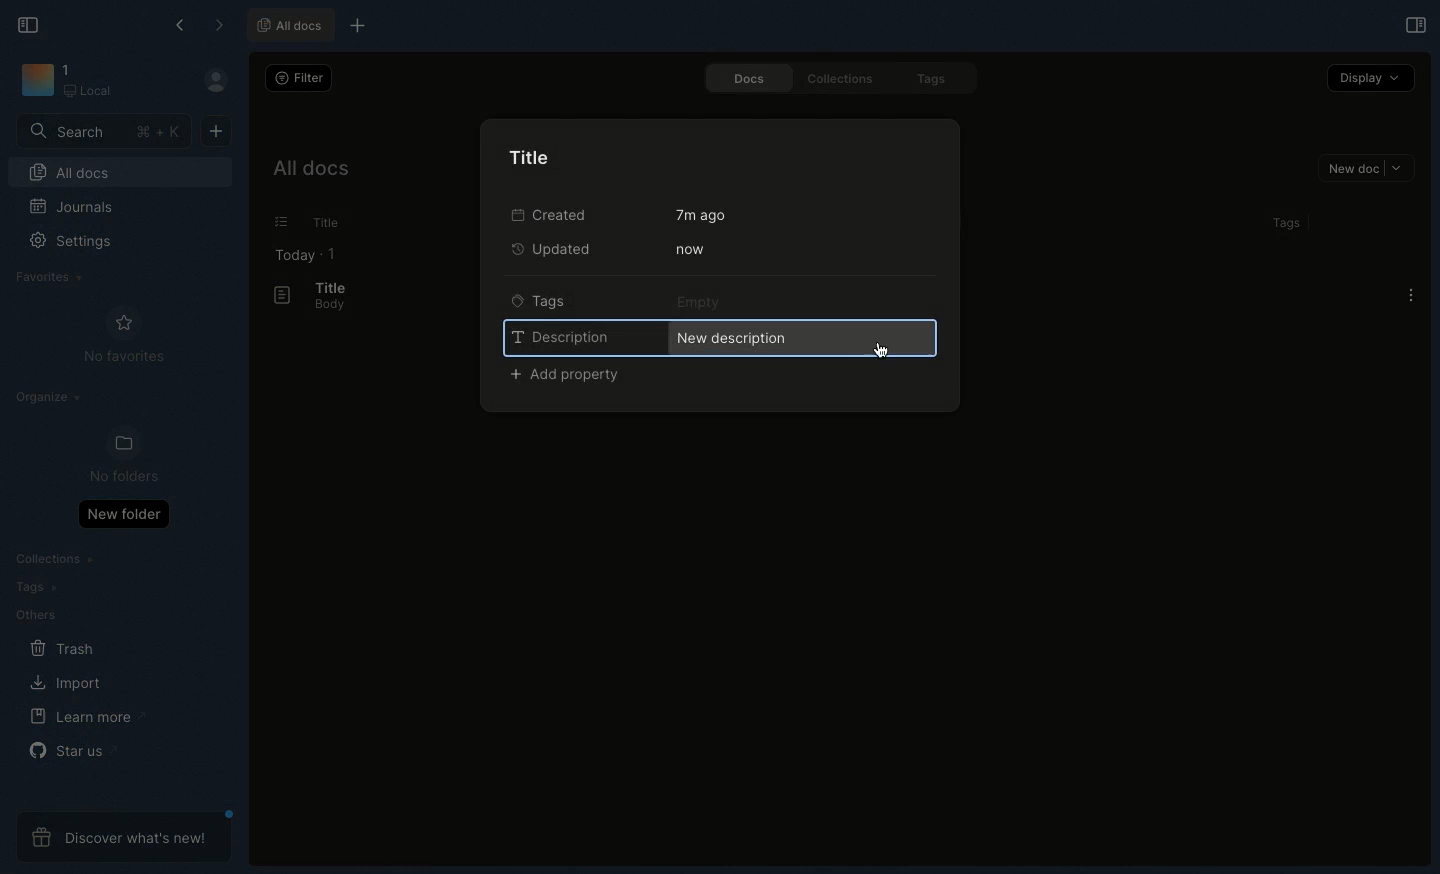  I want to click on Add property, so click(566, 376).